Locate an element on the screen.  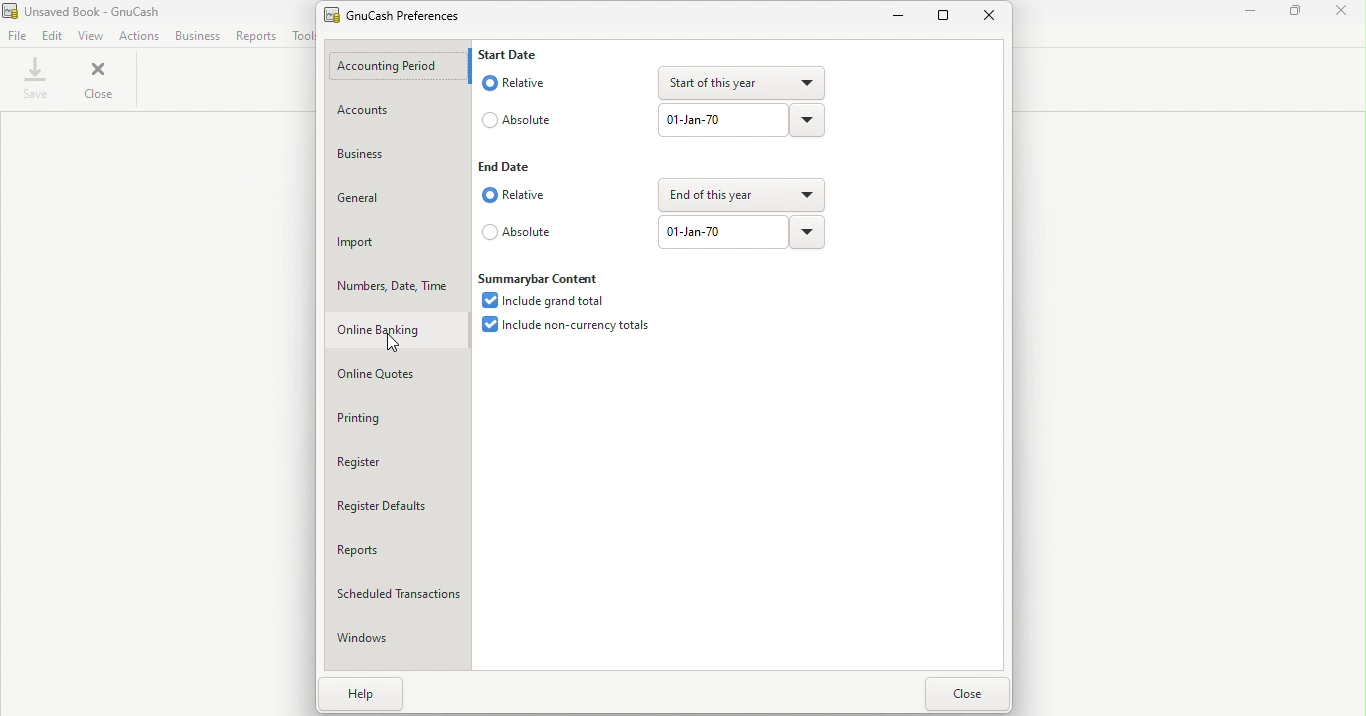
Accounting period is located at coordinates (397, 67).